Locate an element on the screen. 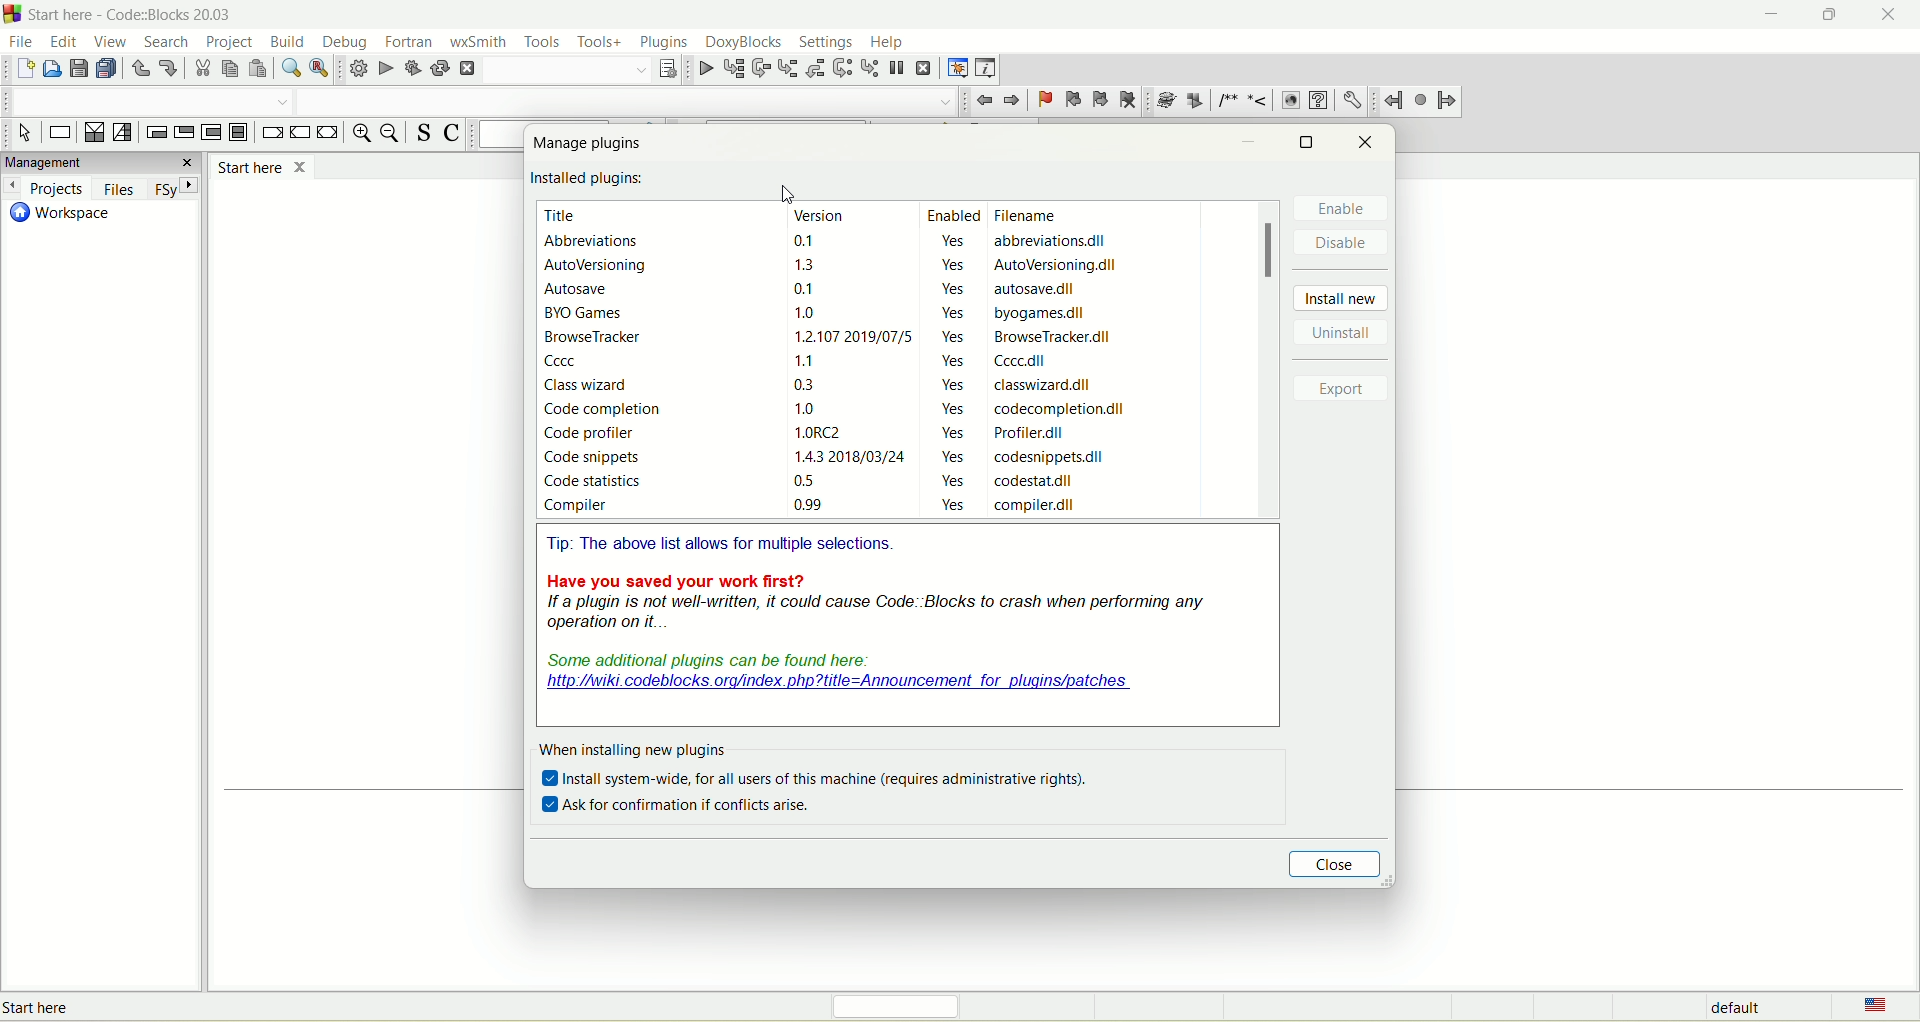 This screenshot has height=1022, width=1920. Ask for confirmation if conflicts arise. is located at coordinates (678, 805).